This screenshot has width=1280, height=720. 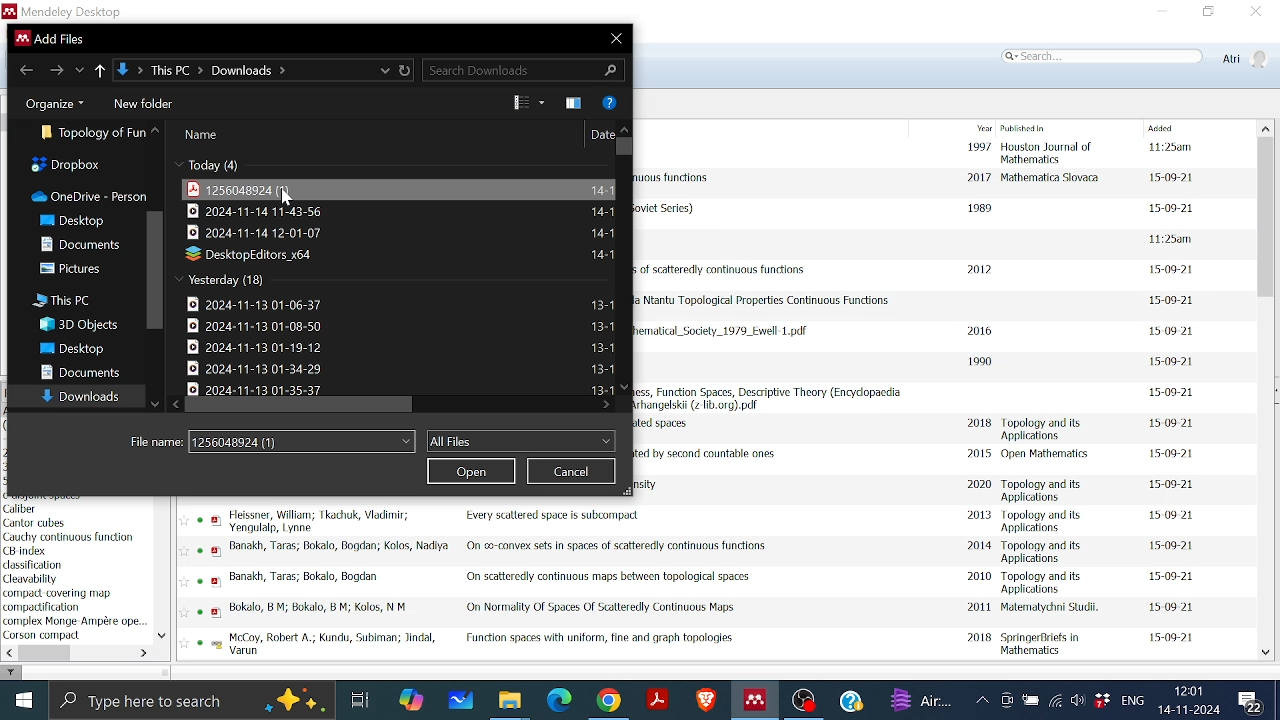 I want to click on All folders, so click(x=158, y=128).